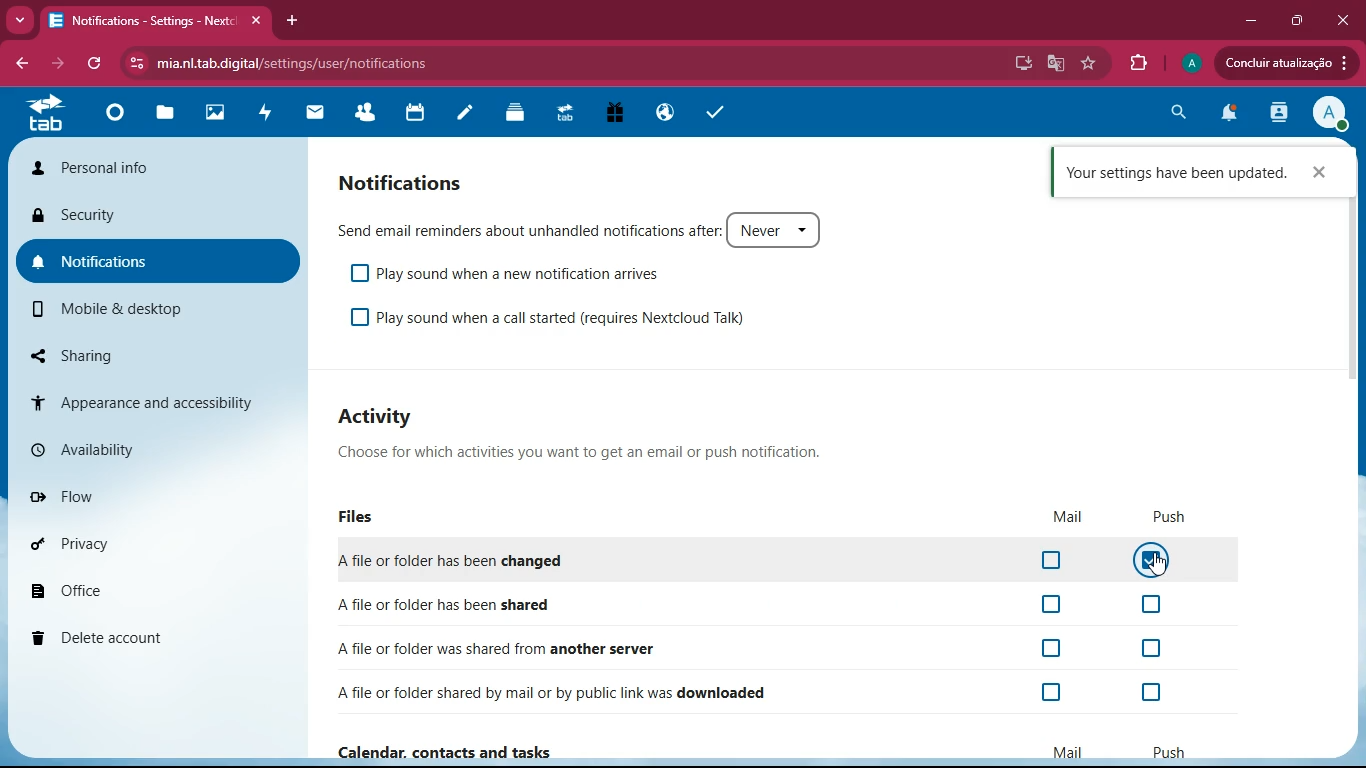 The width and height of the screenshot is (1366, 768). I want to click on sharing, so click(129, 354).